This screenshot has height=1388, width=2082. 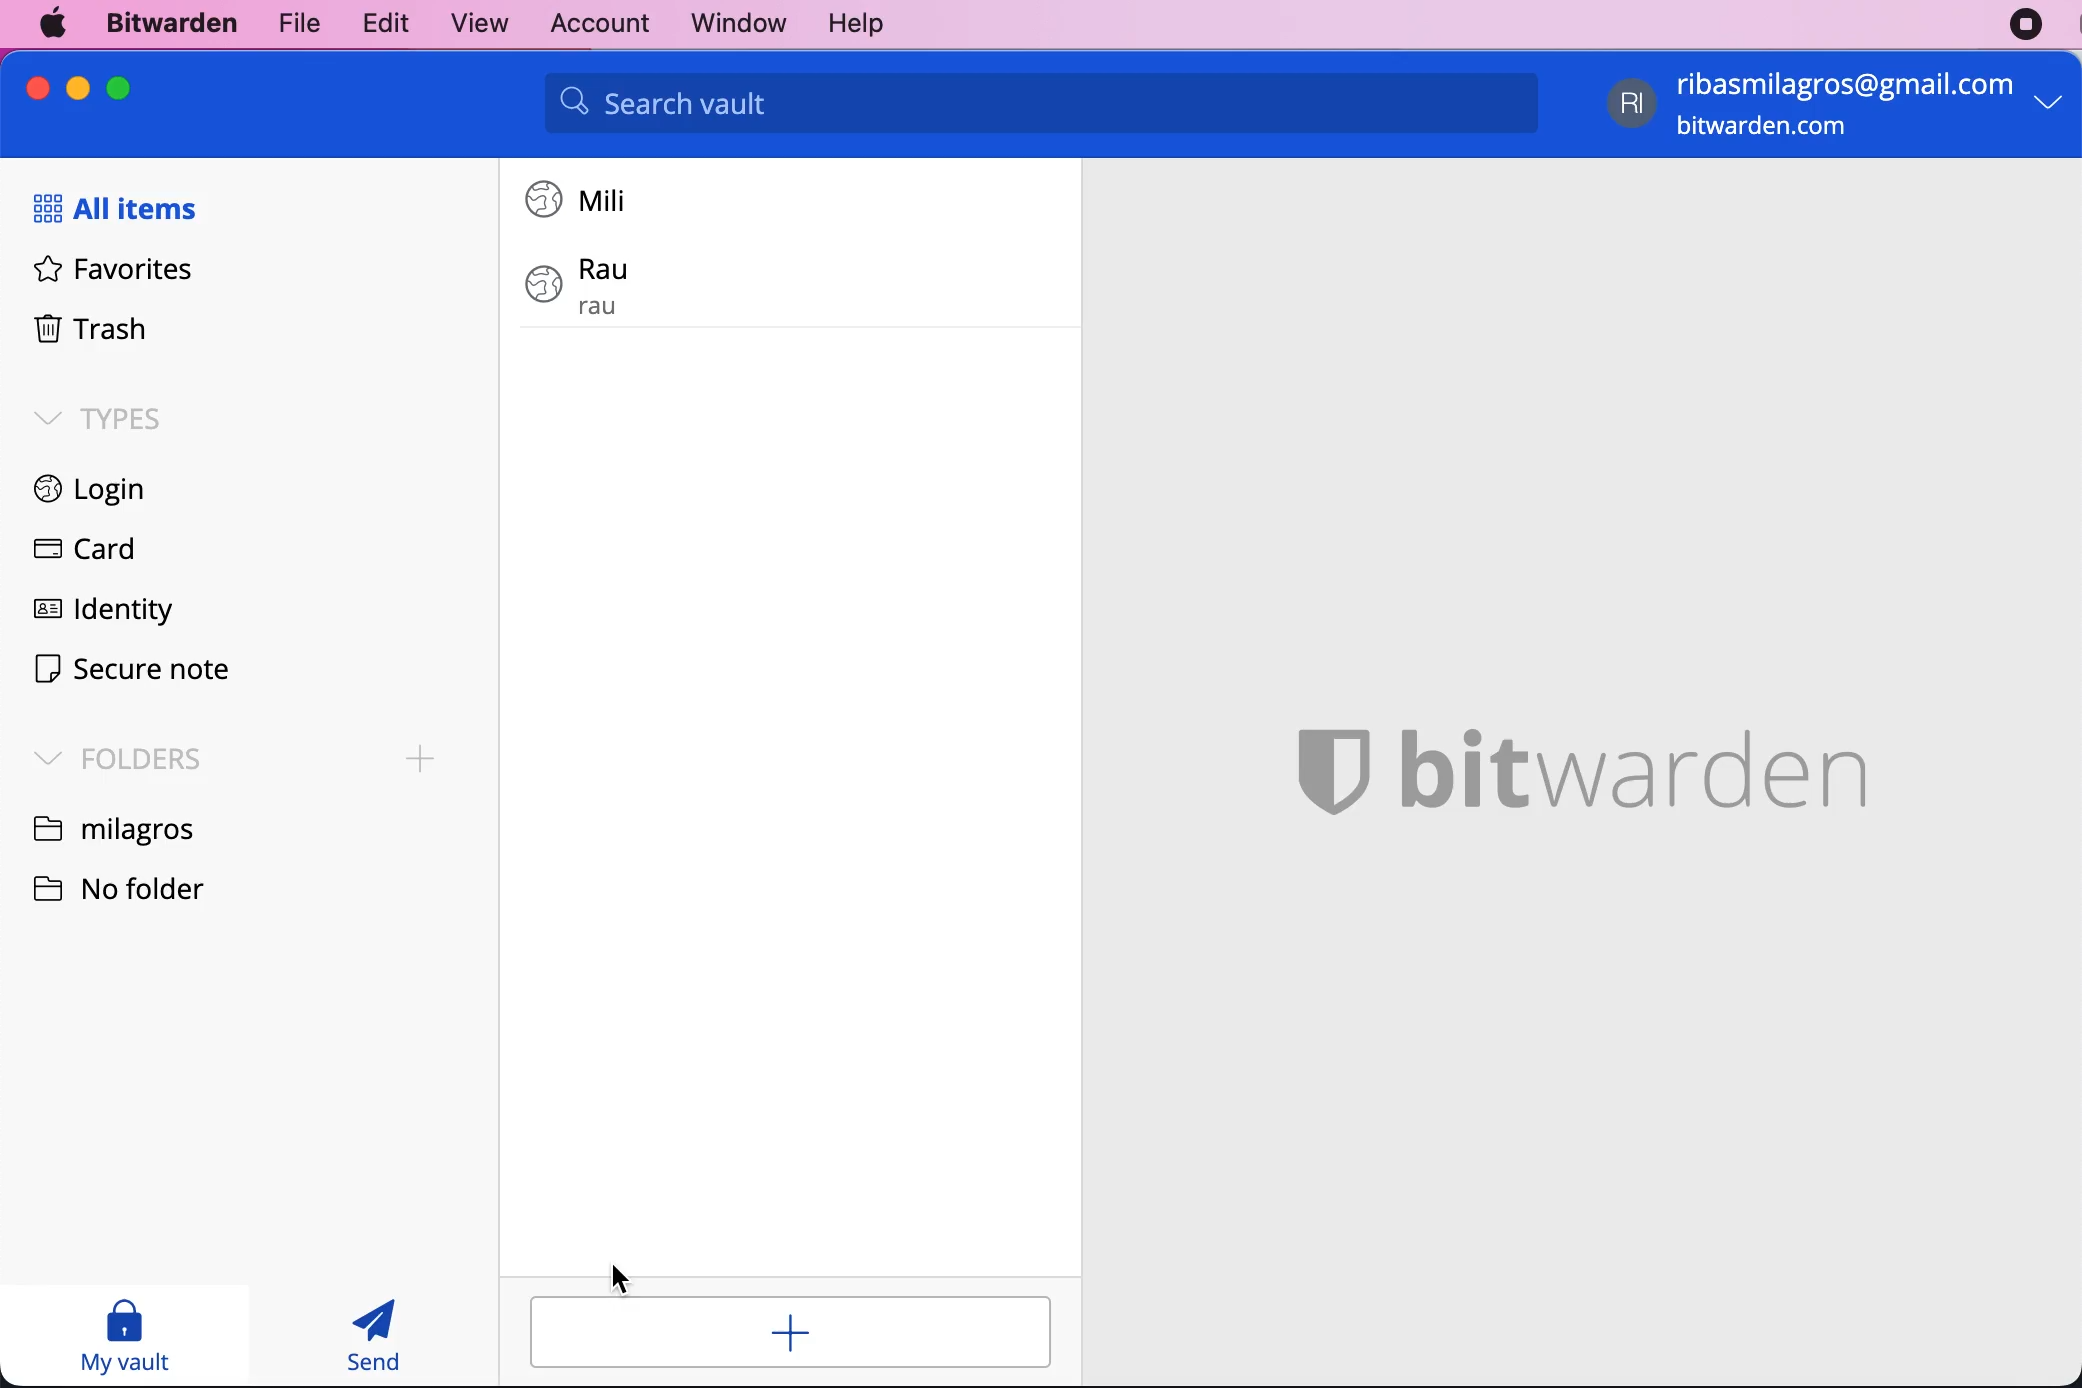 What do you see at coordinates (78, 492) in the screenshot?
I see `login` at bounding box center [78, 492].